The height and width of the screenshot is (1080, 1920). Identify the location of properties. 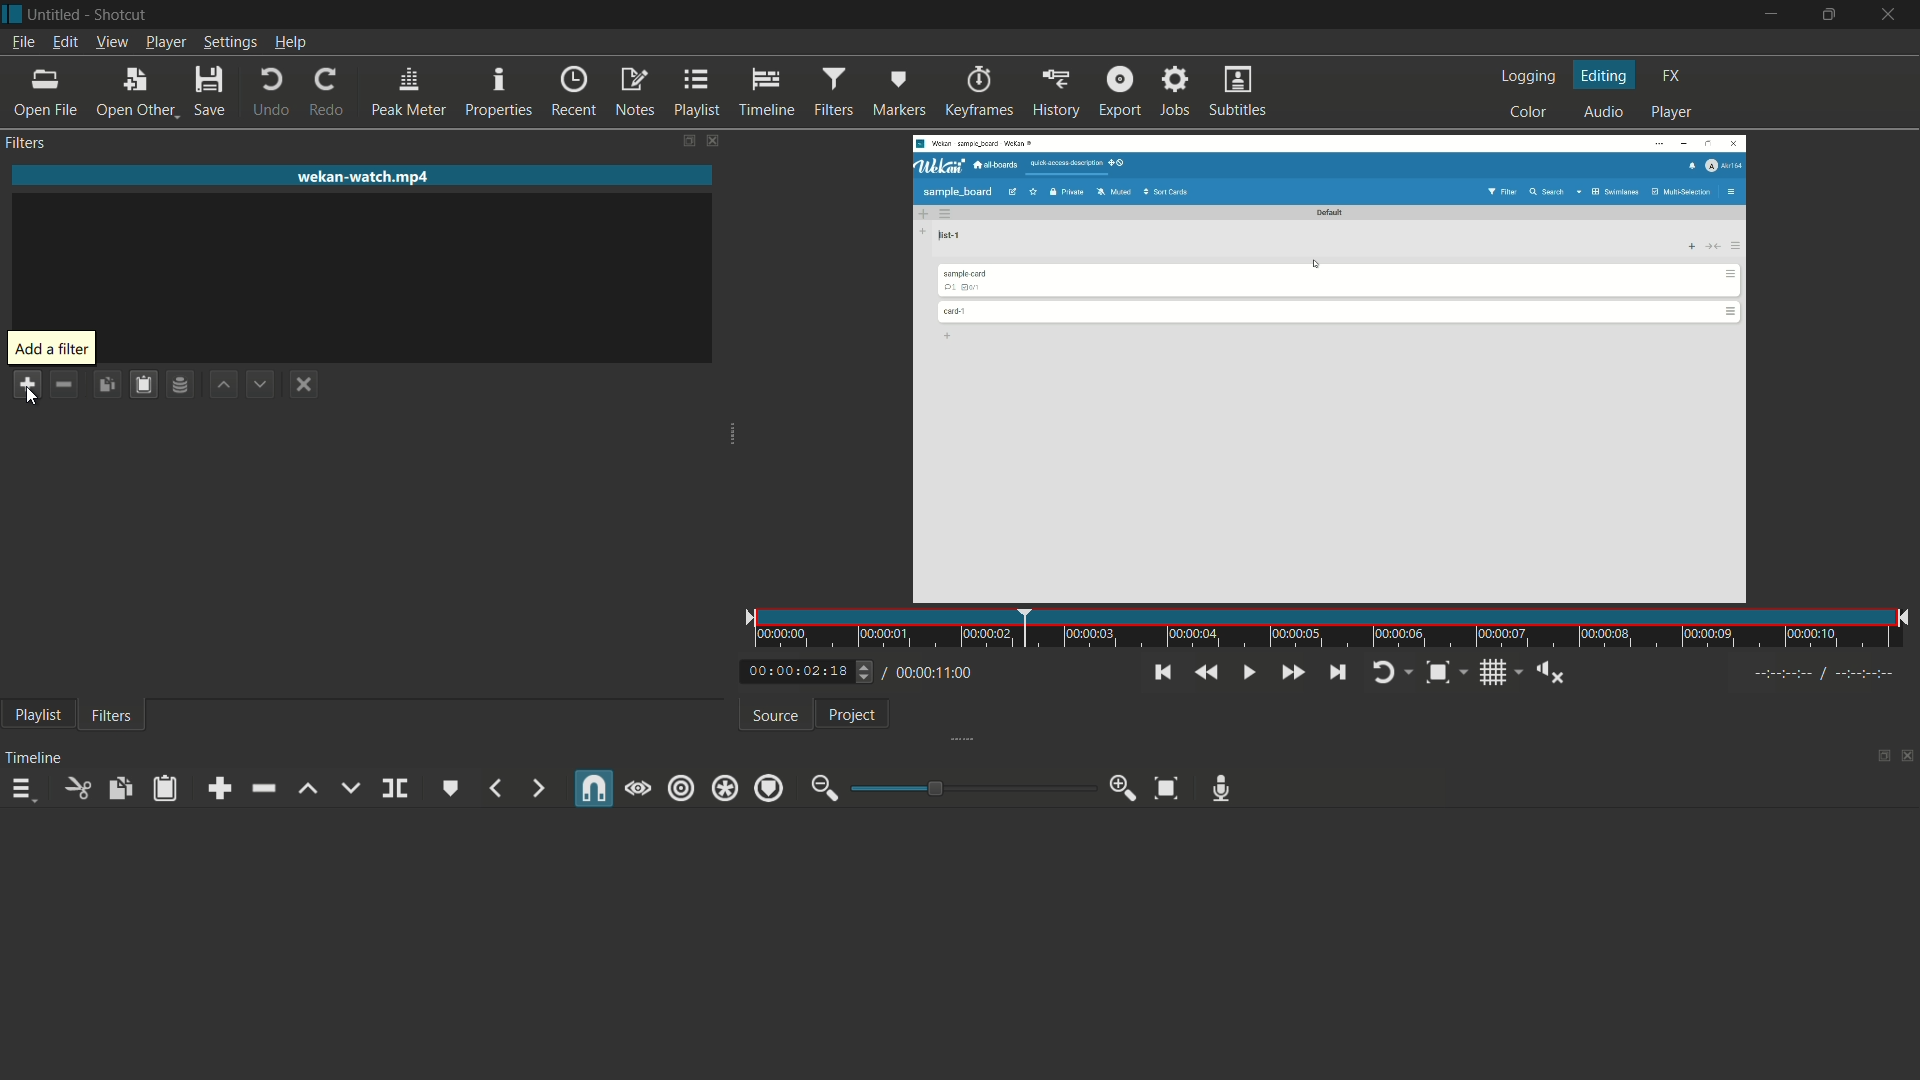
(499, 92).